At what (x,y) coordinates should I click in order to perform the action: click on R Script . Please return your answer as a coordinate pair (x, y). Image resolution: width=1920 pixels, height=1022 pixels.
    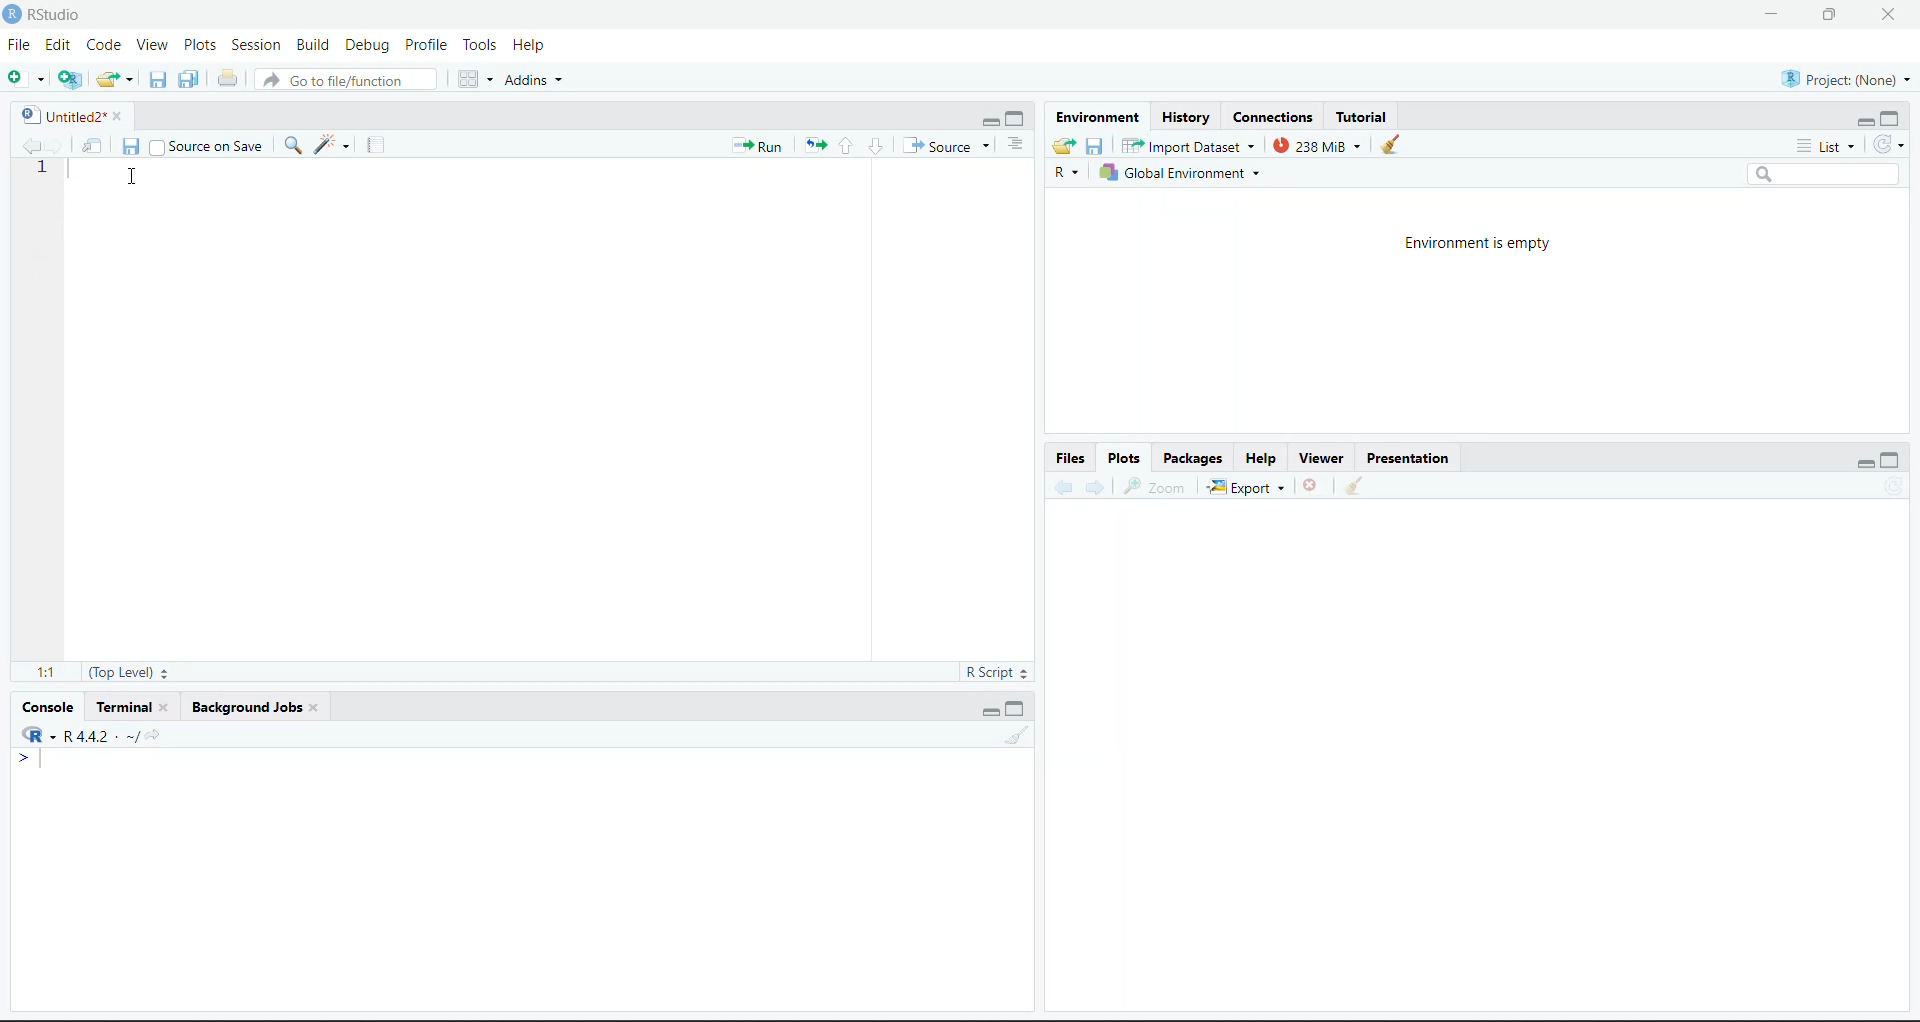
    Looking at the image, I should click on (995, 672).